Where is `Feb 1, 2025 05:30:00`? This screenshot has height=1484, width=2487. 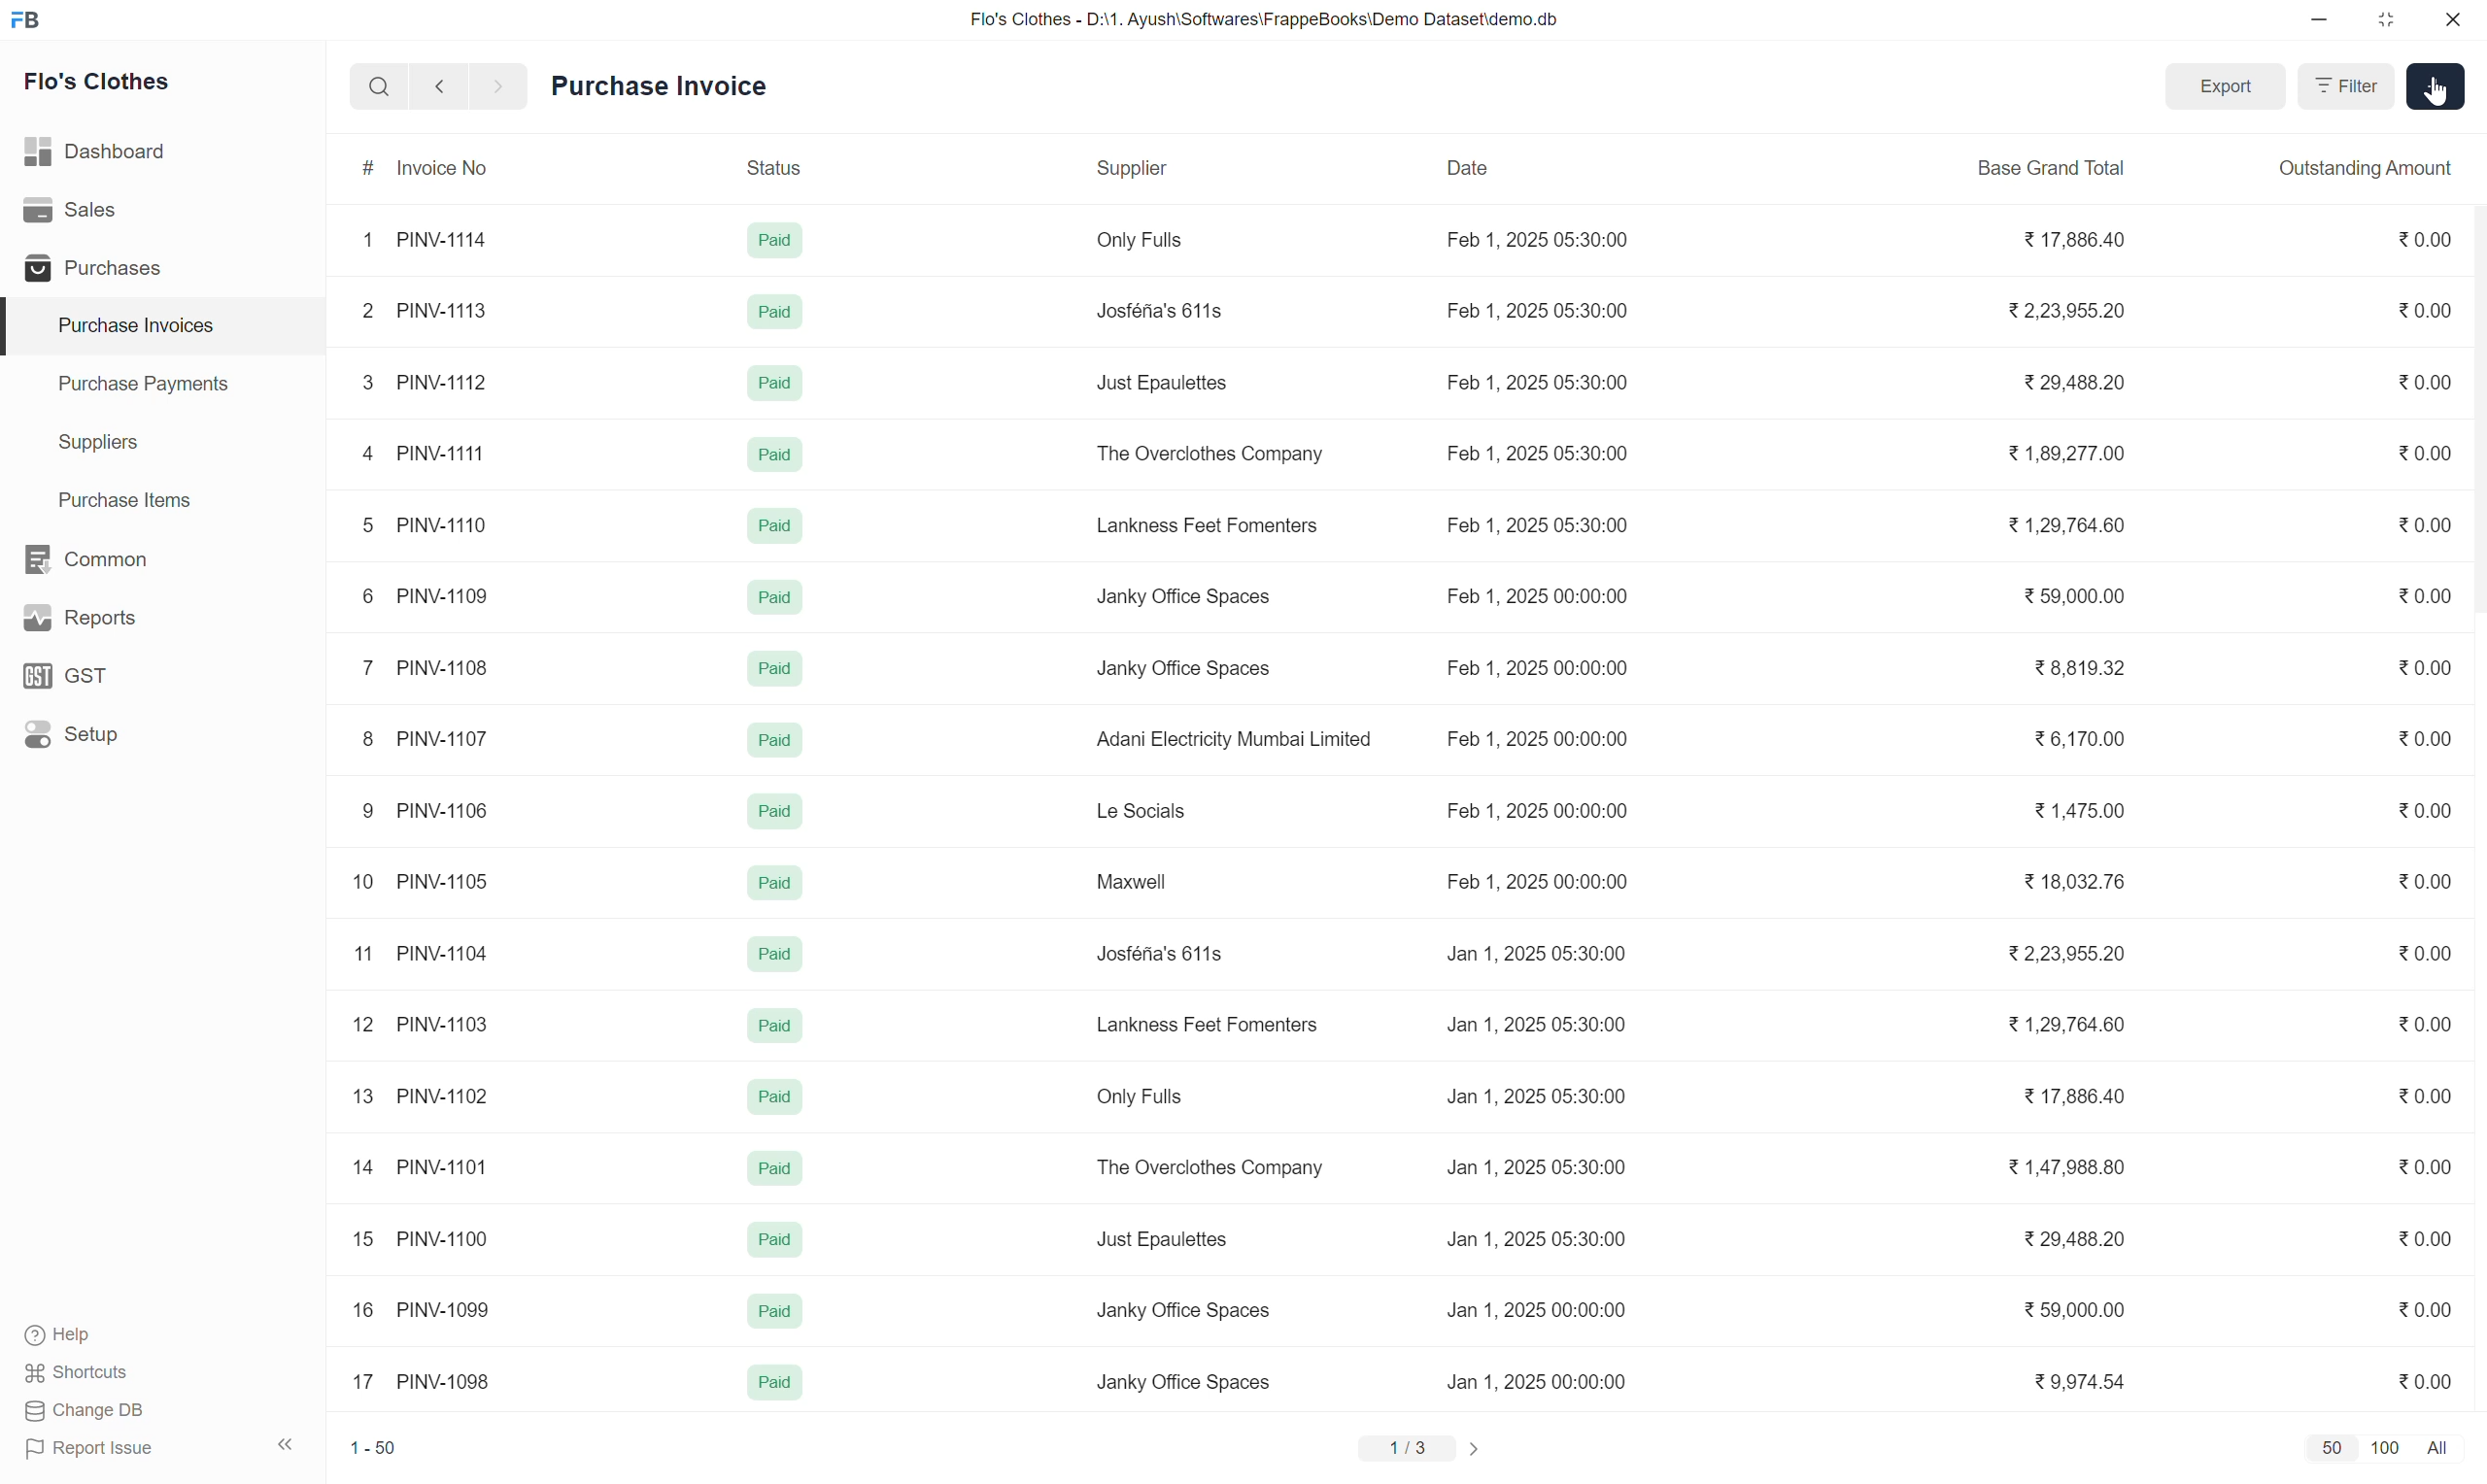
Feb 1, 2025 05:30:00 is located at coordinates (1537, 310).